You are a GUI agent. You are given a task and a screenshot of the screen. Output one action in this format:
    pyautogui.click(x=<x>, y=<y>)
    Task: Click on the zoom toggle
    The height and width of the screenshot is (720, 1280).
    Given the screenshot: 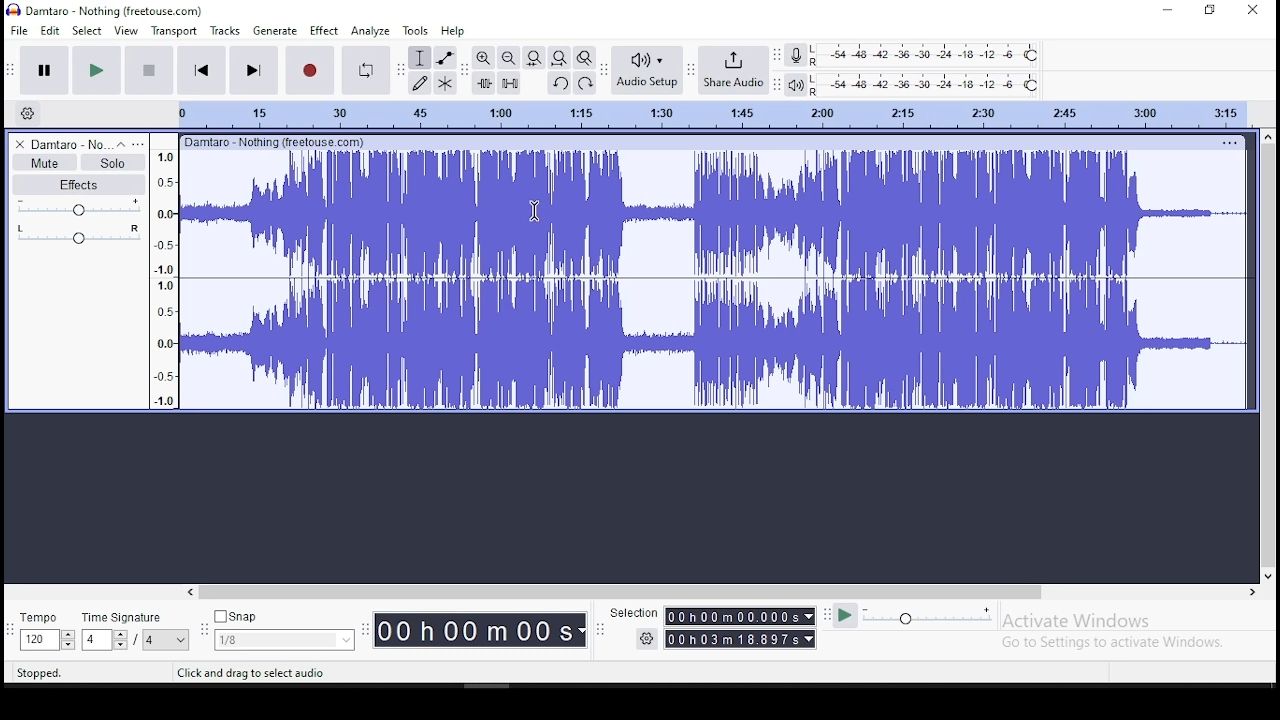 What is the action you would take?
    pyautogui.click(x=584, y=57)
    